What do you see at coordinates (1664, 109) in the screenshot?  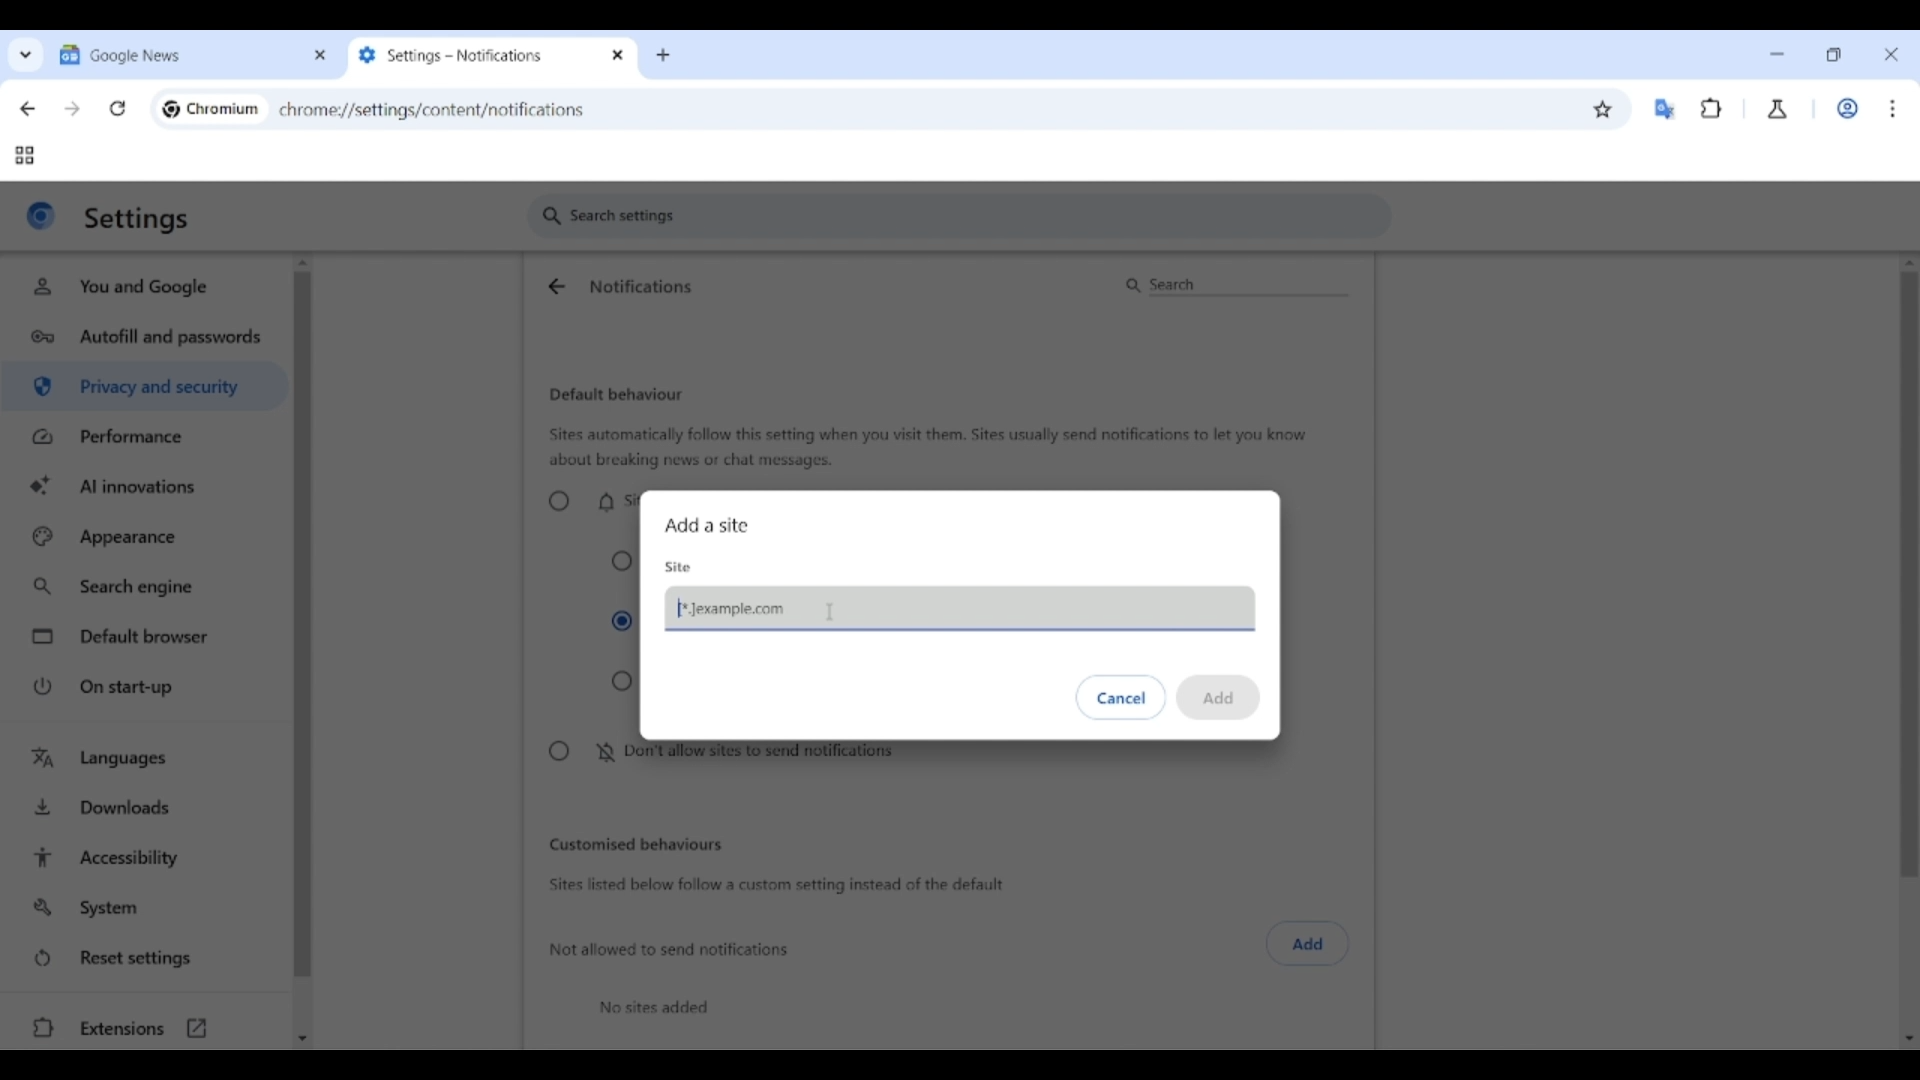 I see `Google translator extension` at bounding box center [1664, 109].